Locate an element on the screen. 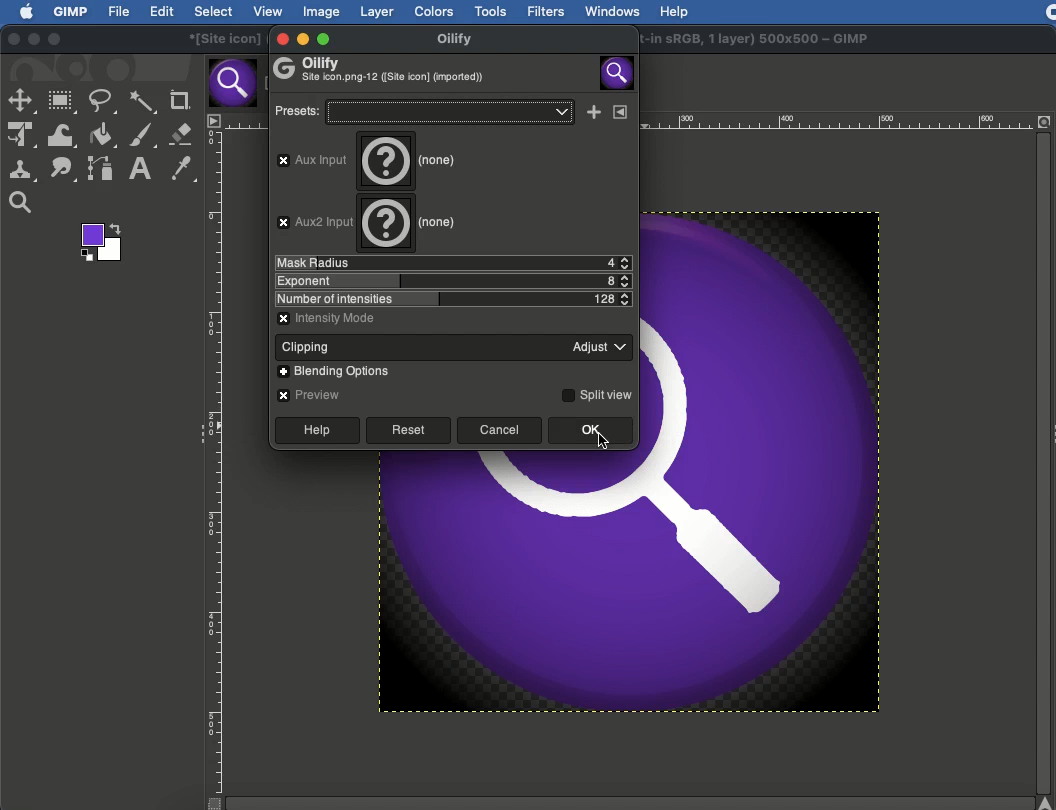 The height and width of the screenshot is (810, 1056). Minimize is located at coordinates (303, 40).